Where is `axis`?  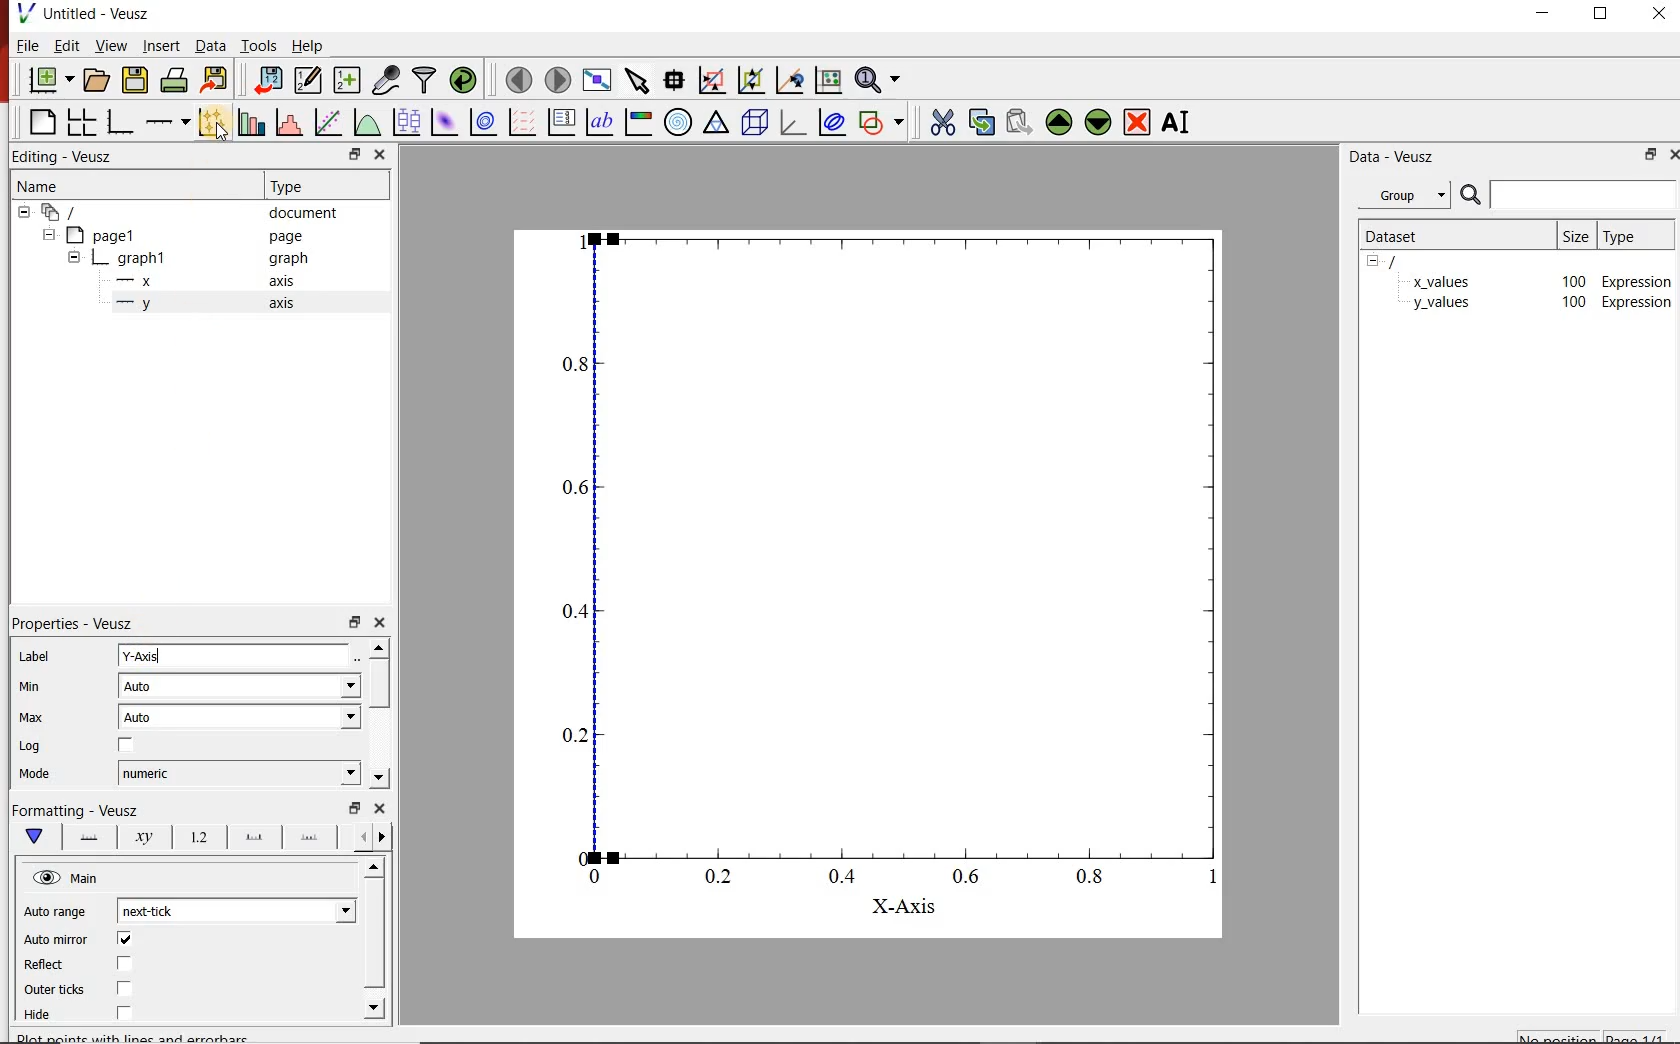 axis is located at coordinates (281, 304).